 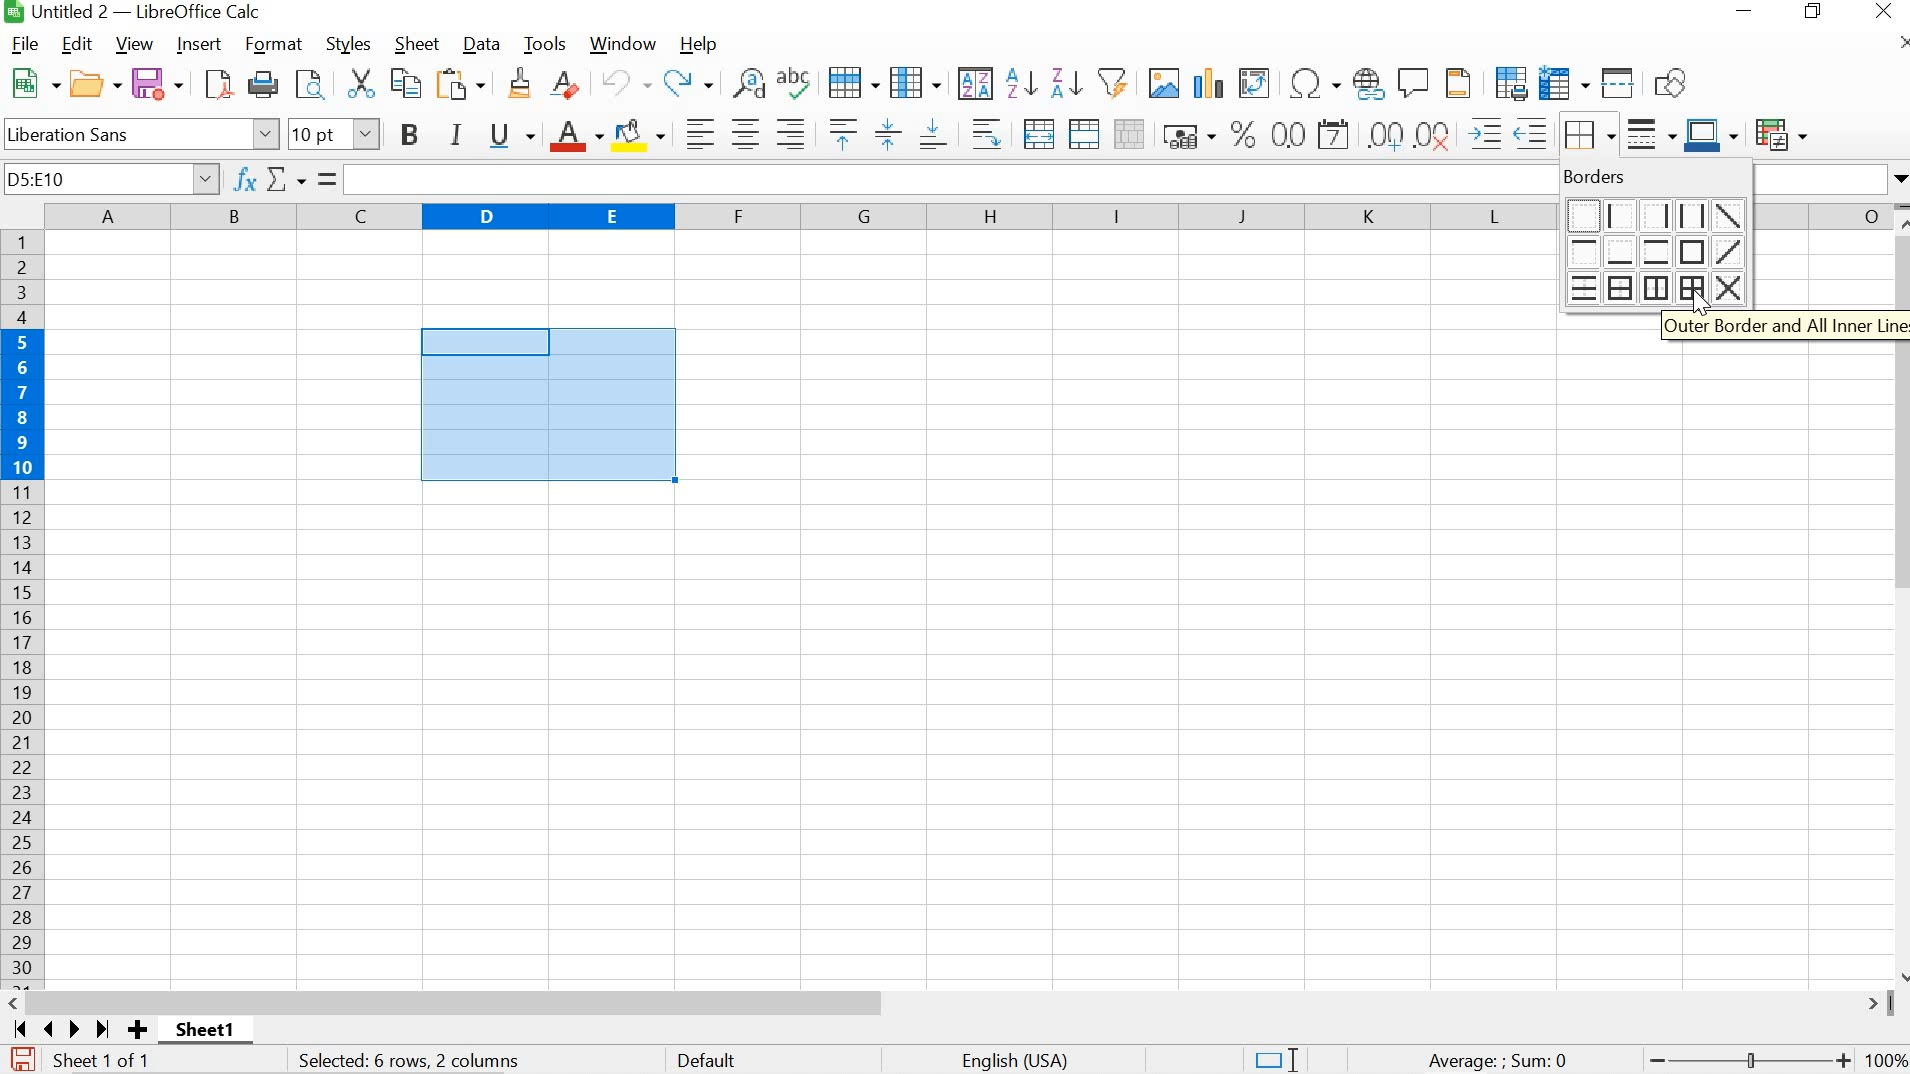 I want to click on FONT COLOR, so click(x=574, y=137).